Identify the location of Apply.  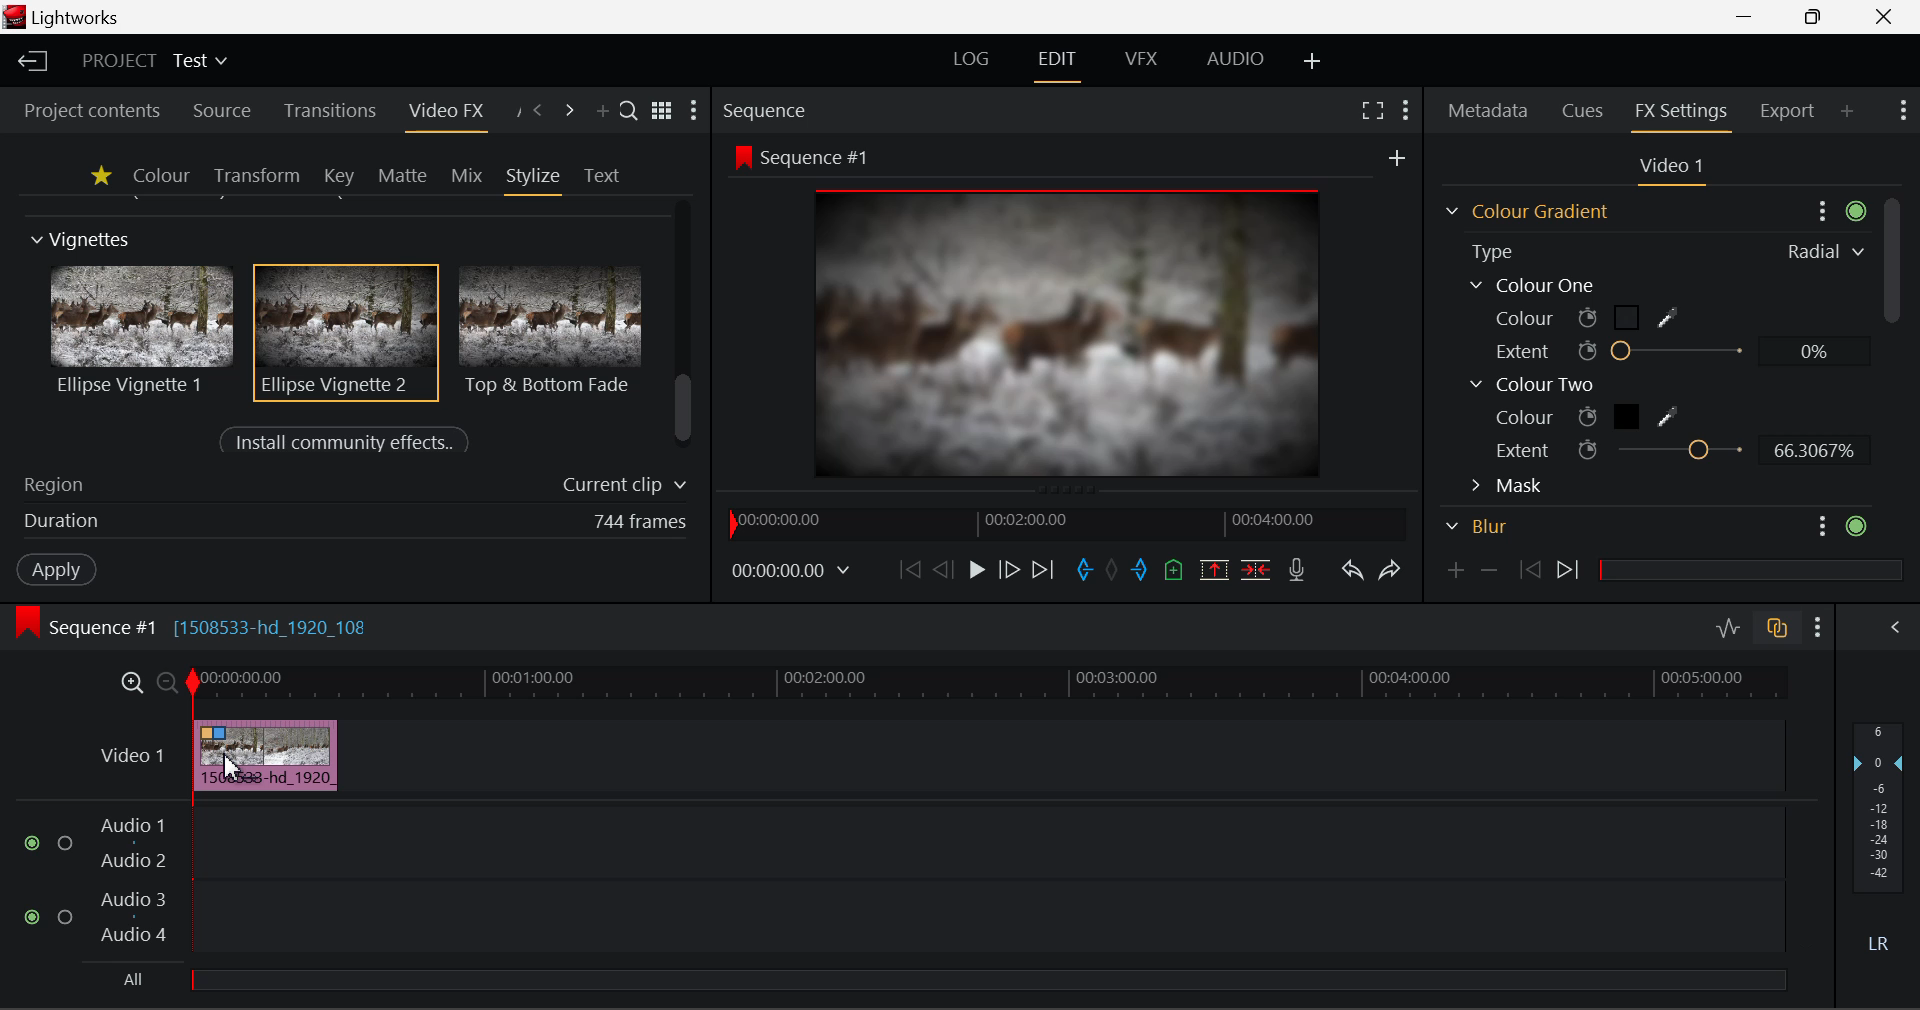
(56, 572).